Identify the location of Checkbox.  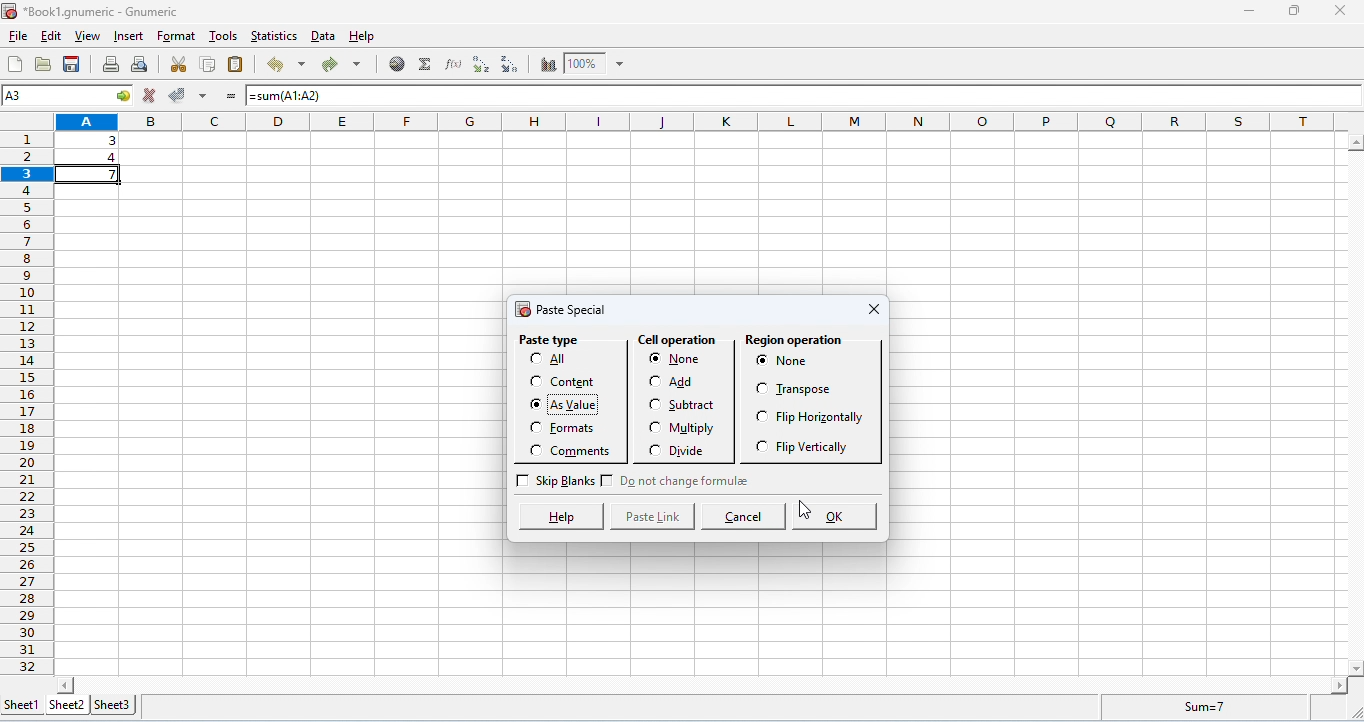
(535, 451).